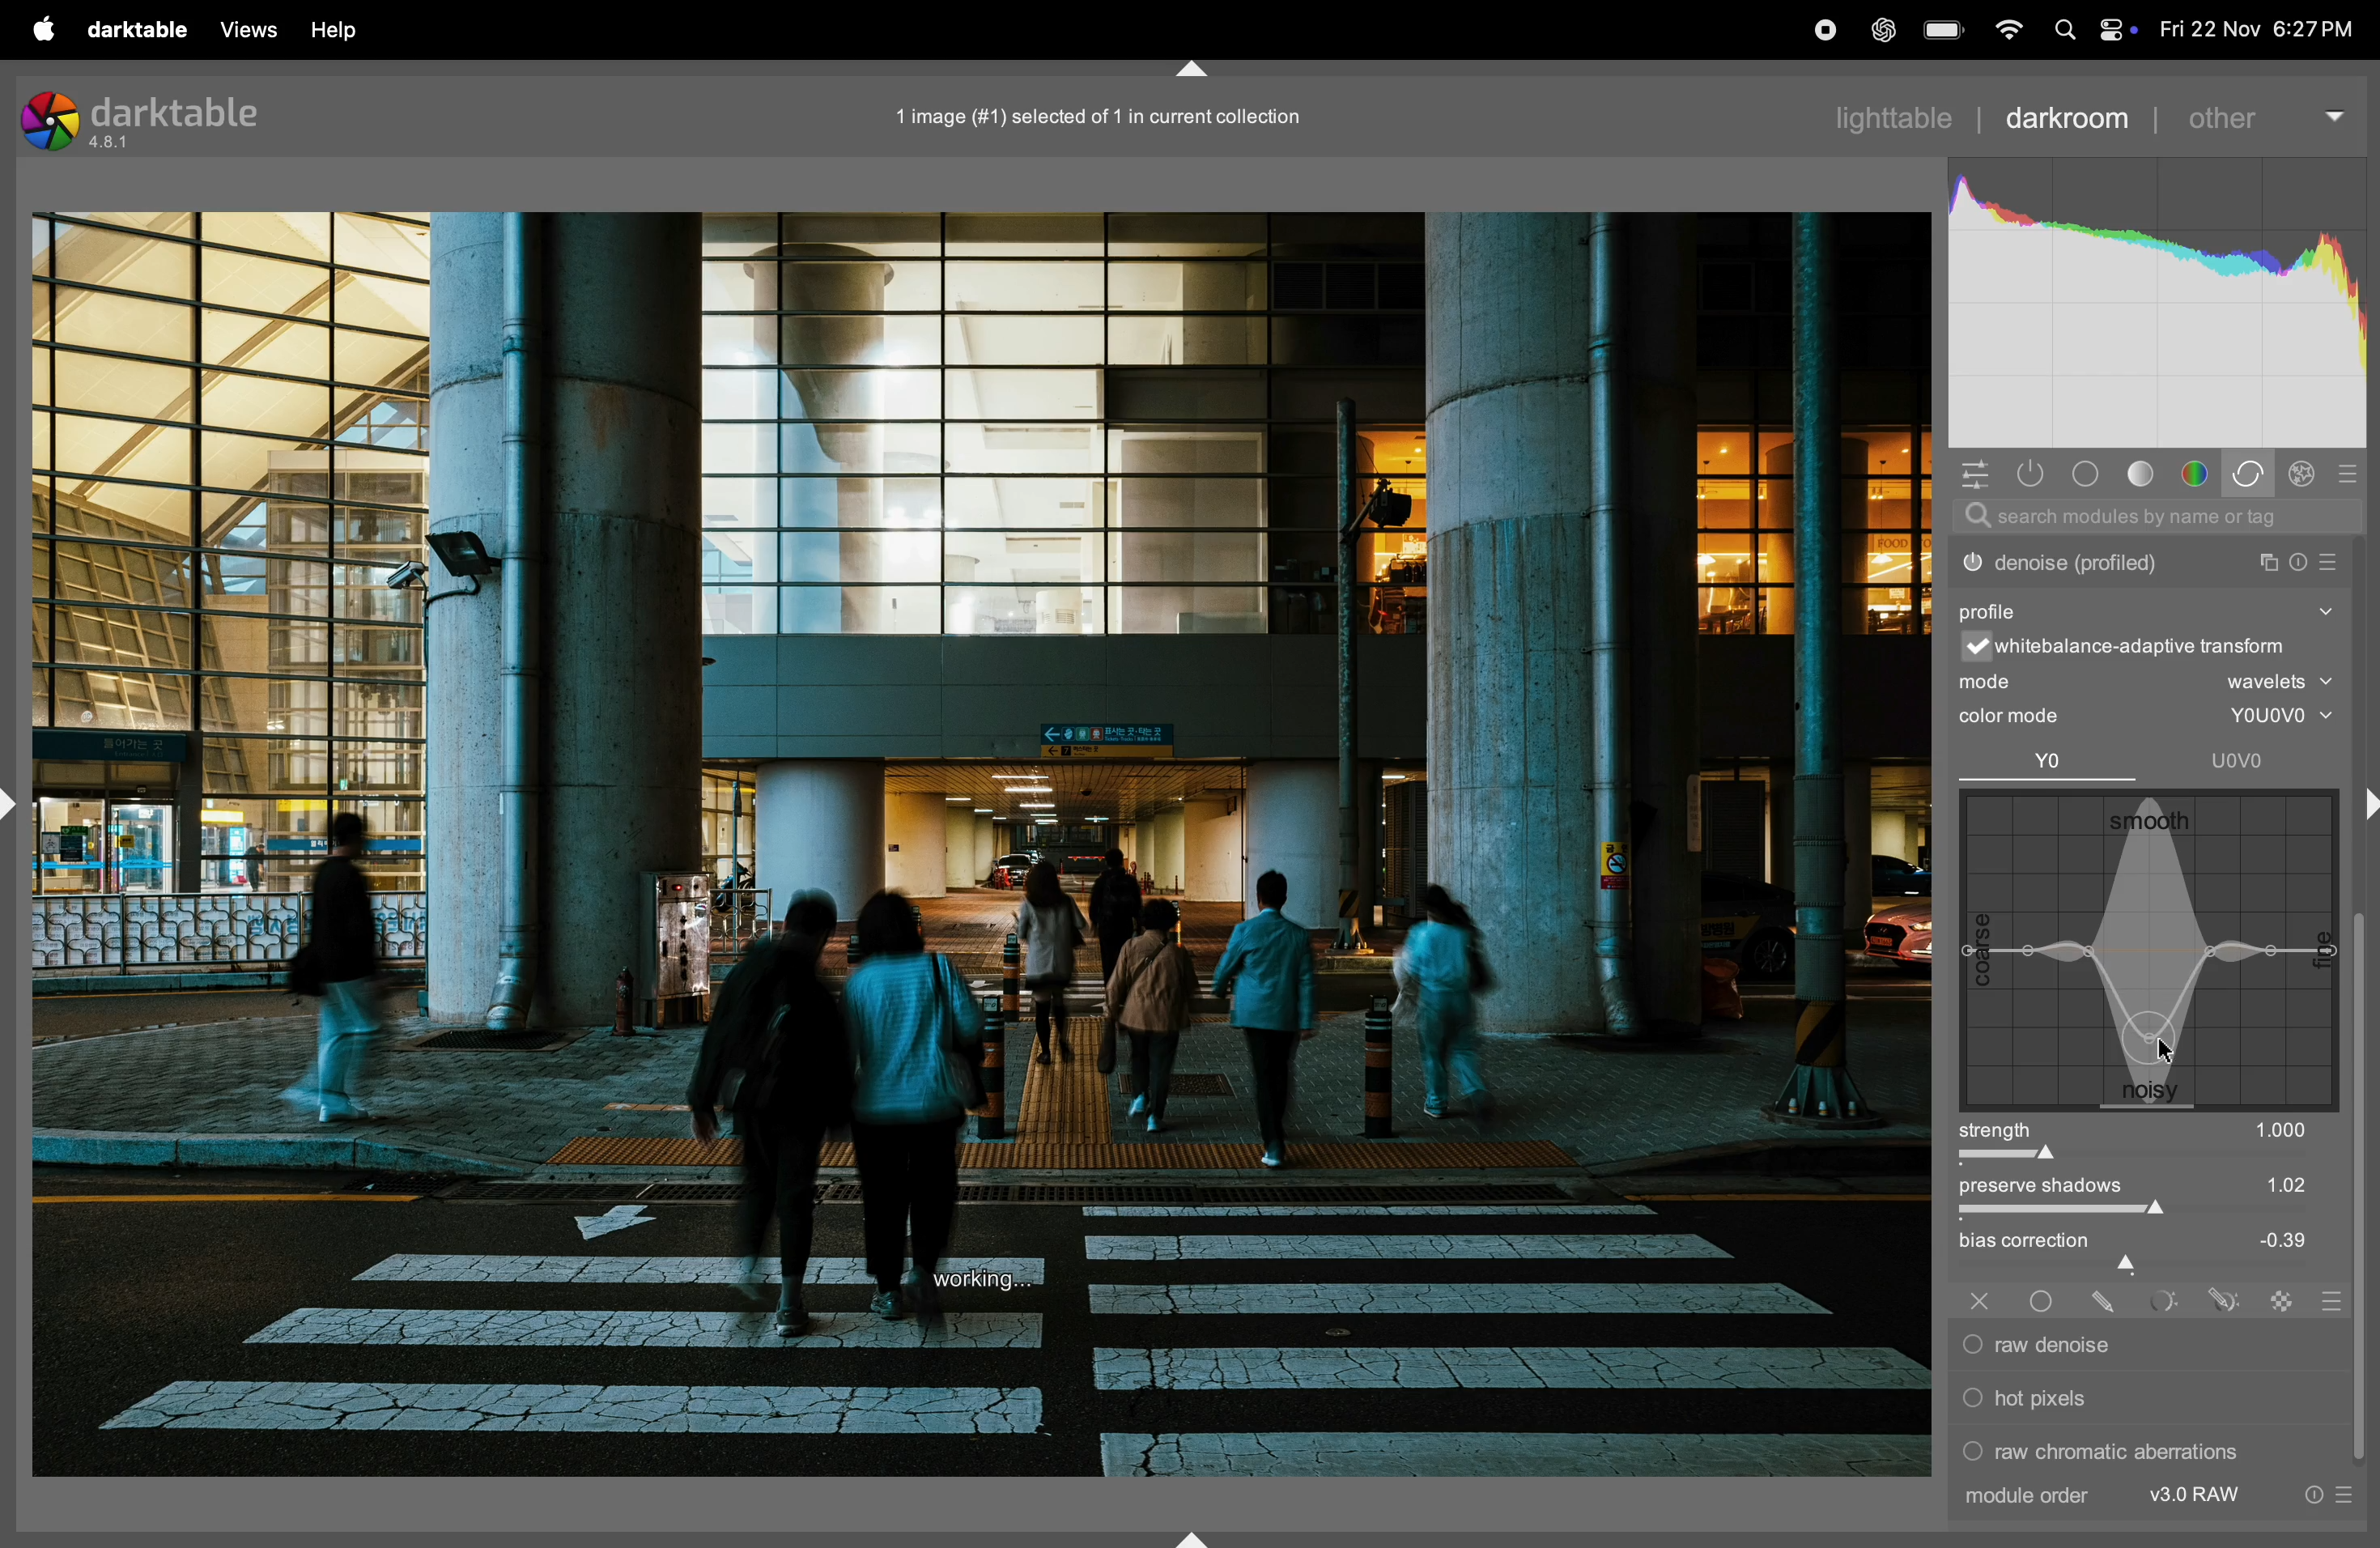 Image resolution: width=2380 pixels, height=1548 pixels. Describe the element at coordinates (1885, 30) in the screenshot. I see `chatgpt` at that location.